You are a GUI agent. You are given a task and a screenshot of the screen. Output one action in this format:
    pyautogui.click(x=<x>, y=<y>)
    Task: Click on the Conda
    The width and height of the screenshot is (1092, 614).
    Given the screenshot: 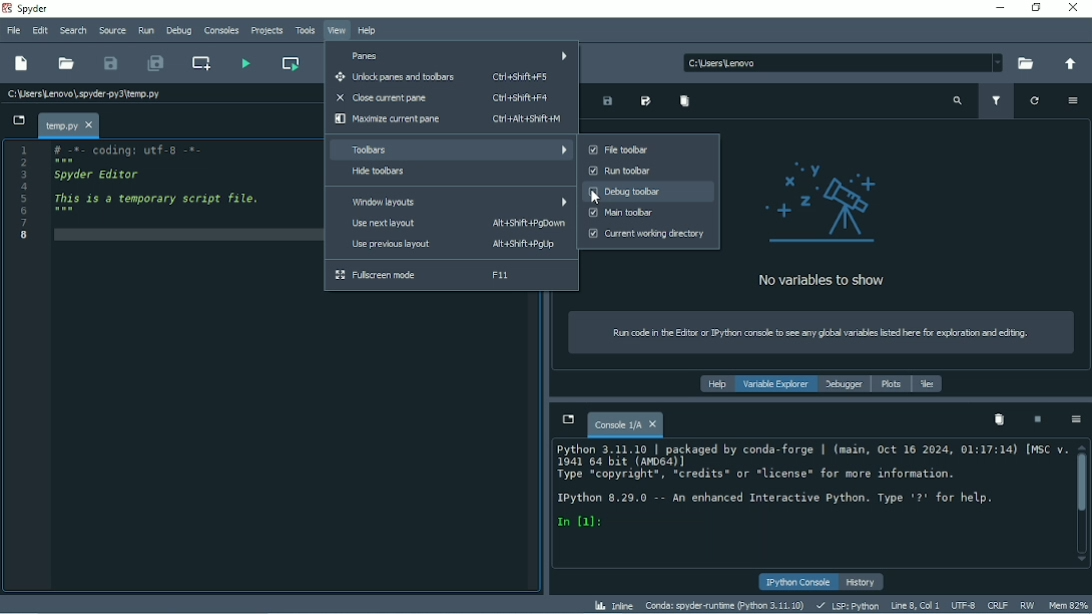 What is the action you would take?
    pyautogui.click(x=725, y=605)
    